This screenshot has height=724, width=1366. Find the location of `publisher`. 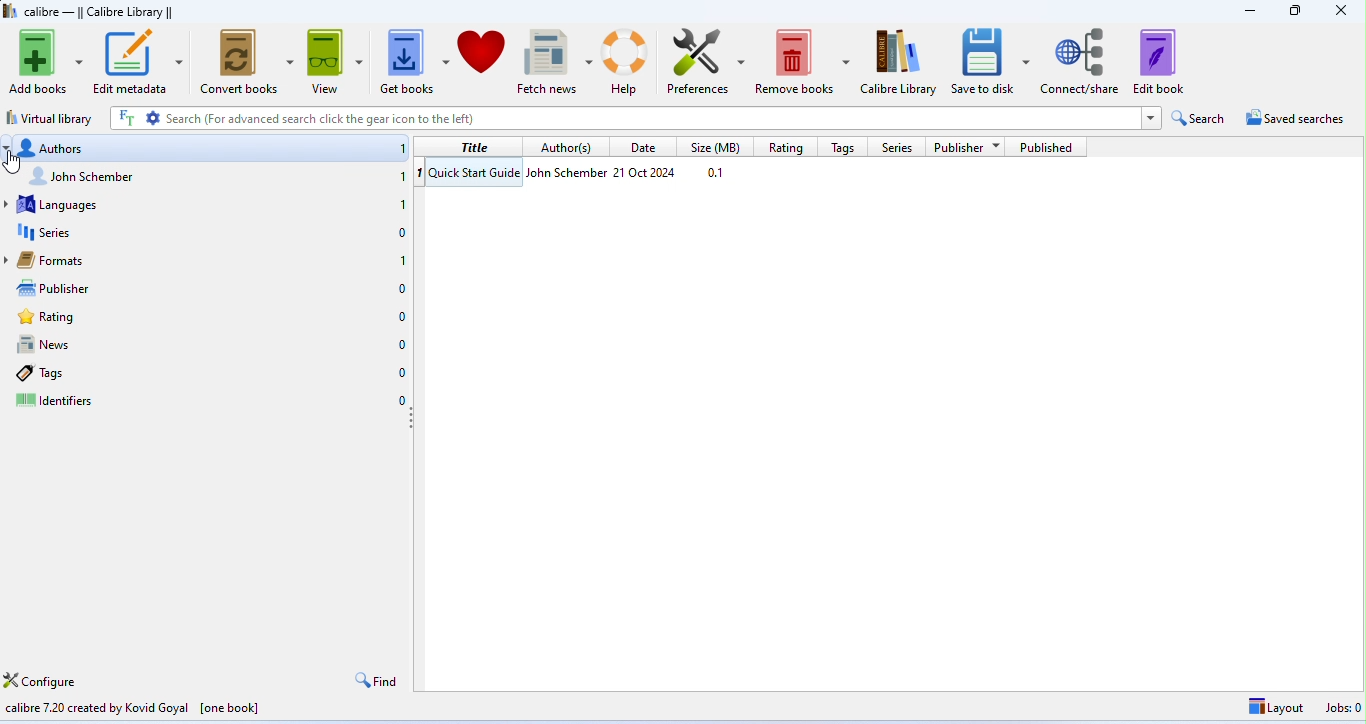

publisher is located at coordinates (968, 147).